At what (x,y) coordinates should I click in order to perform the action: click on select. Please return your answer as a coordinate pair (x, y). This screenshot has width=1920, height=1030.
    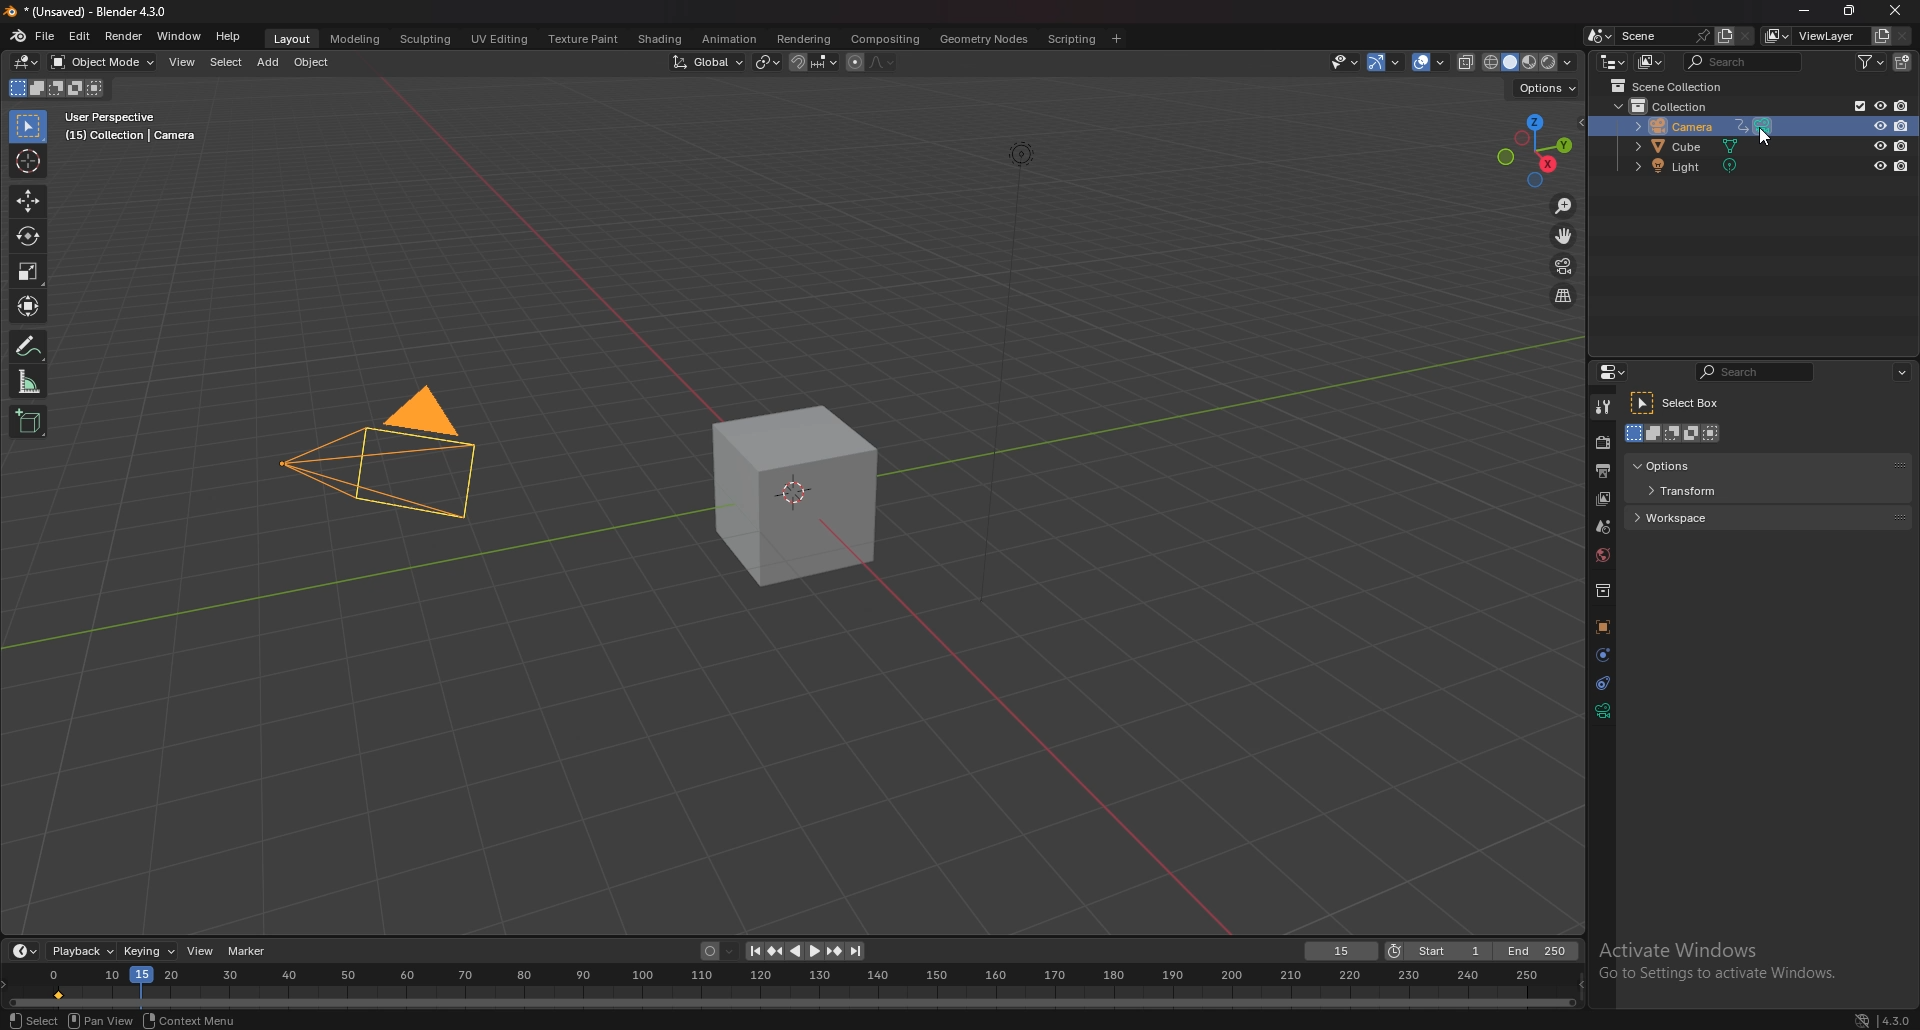
    Looking at the image, I should click on (223, 62).